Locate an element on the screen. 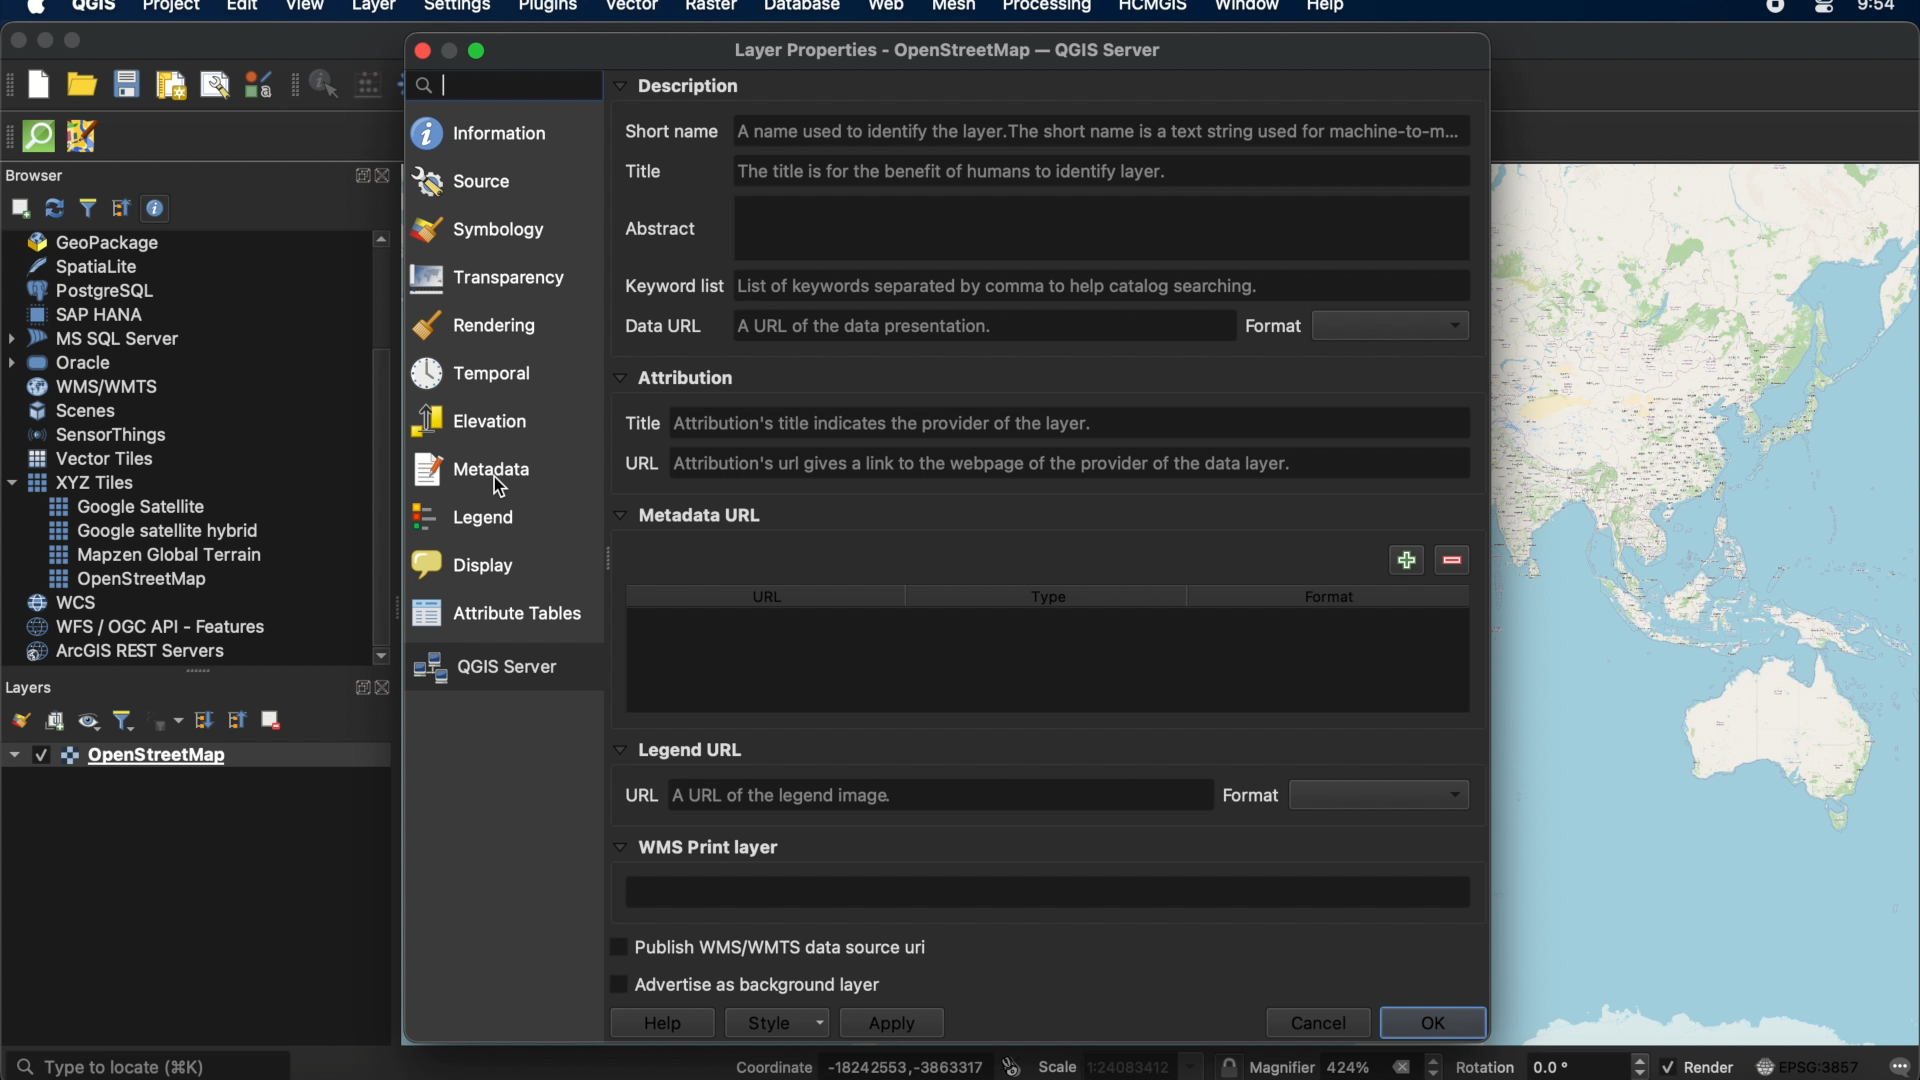 The width and height of the screenshot is (1920, 1080). oracle is located at coordinates (68, 364).